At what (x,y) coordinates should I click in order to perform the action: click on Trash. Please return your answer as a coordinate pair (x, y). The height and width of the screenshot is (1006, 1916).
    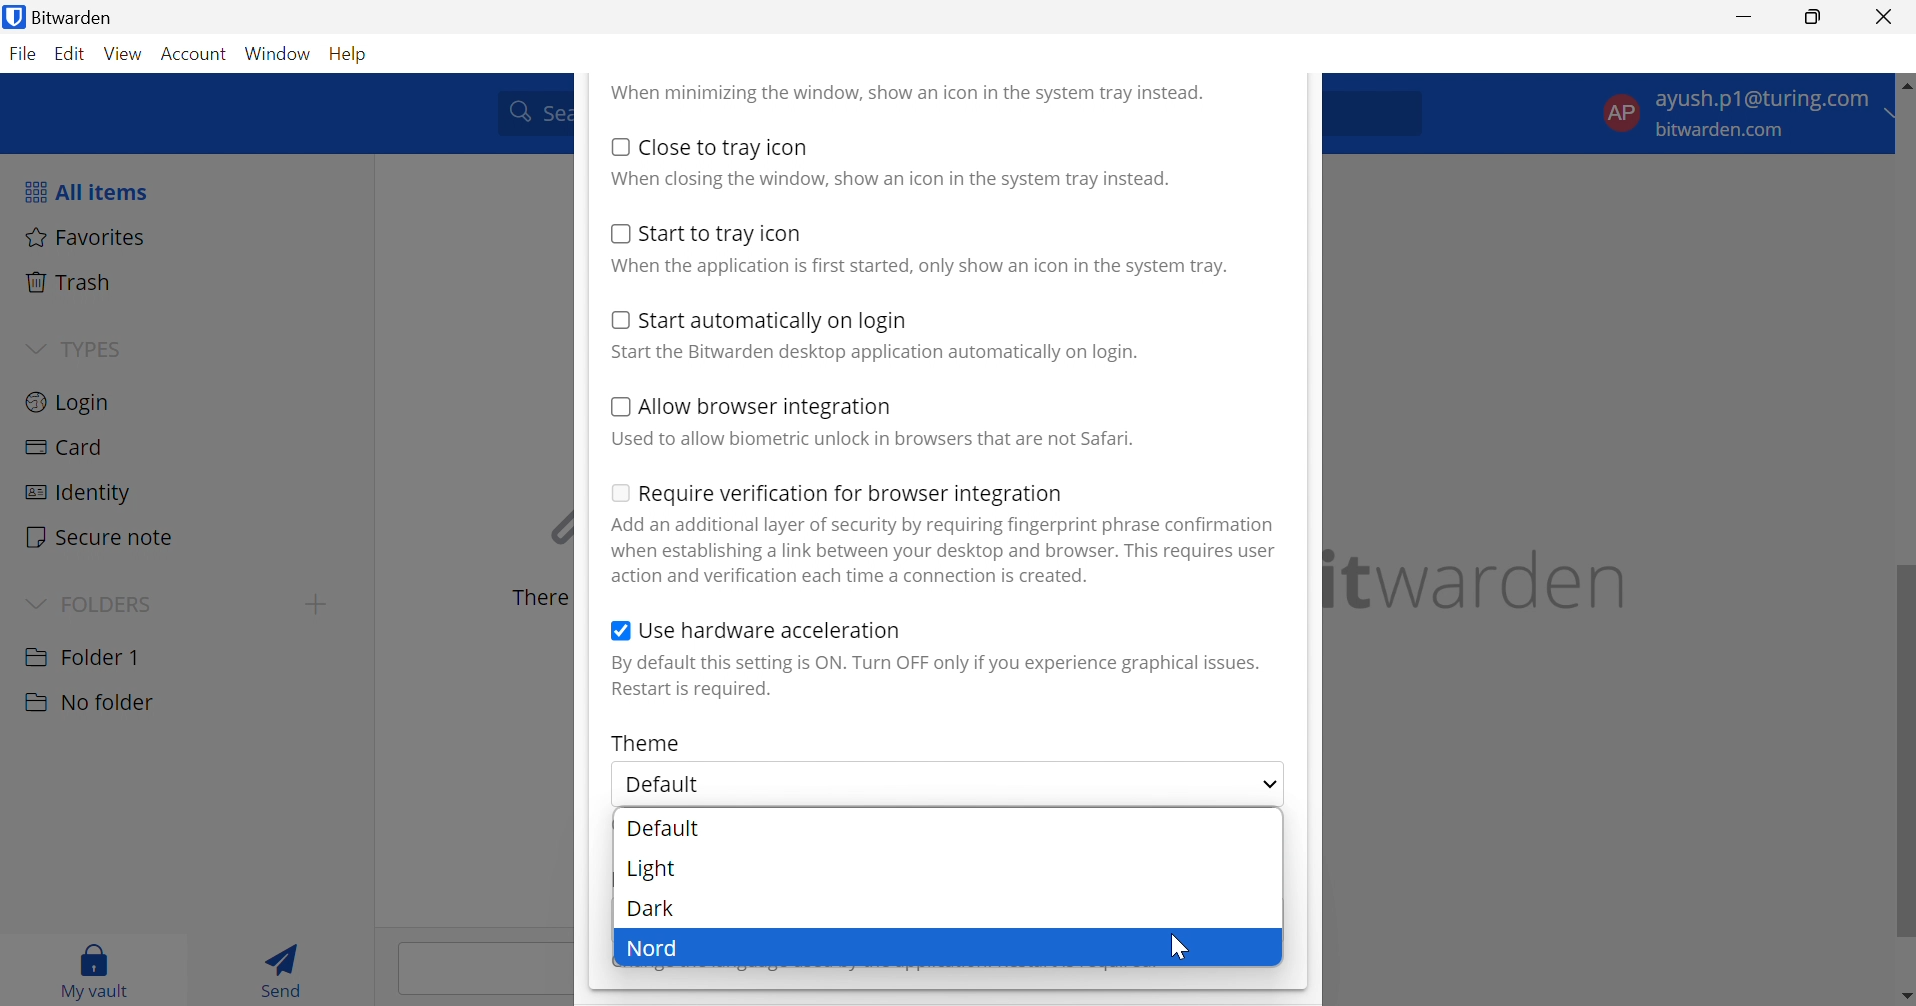
    Looking at the image, I should click on (71, 282).